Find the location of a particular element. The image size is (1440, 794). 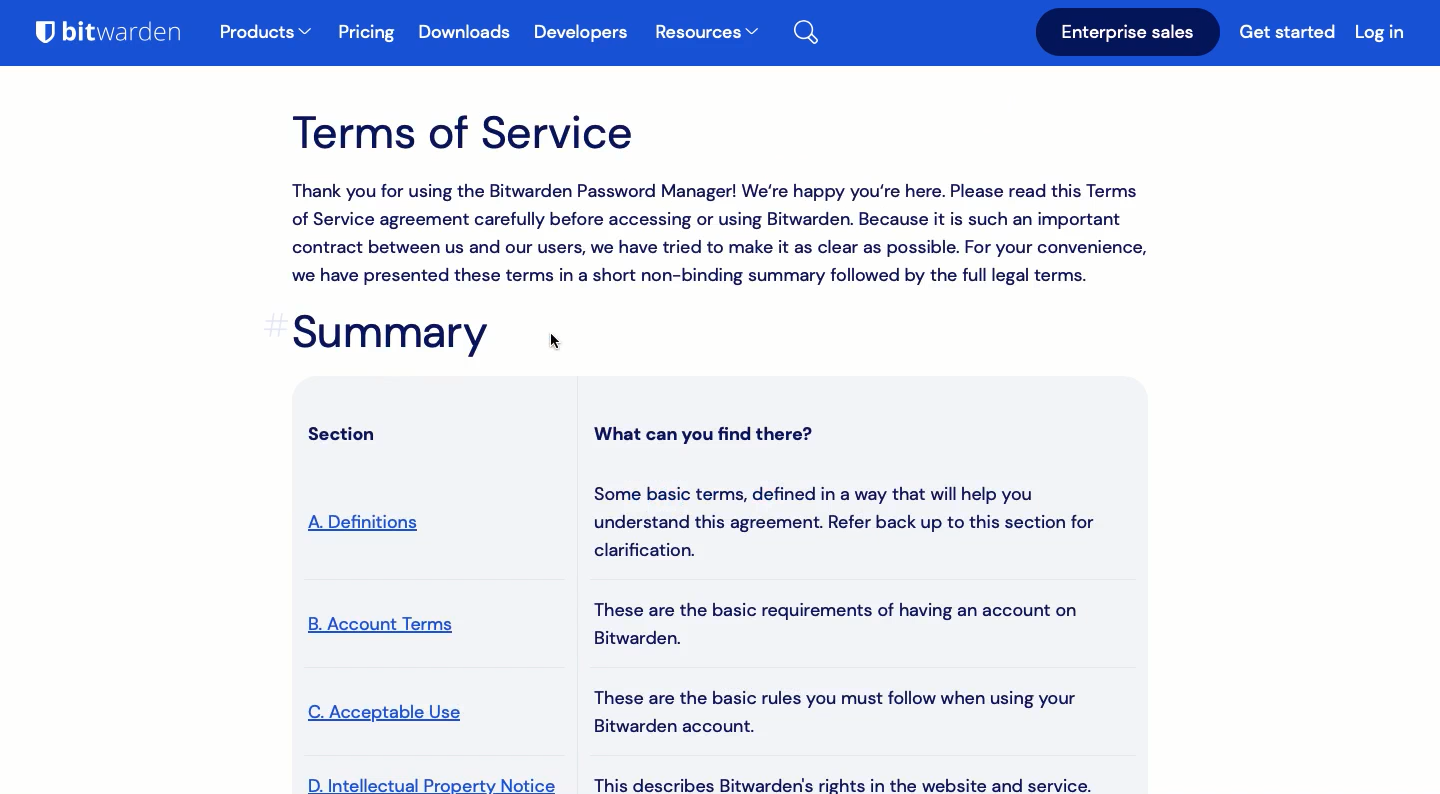

Search is located at coordinates (817, 29).